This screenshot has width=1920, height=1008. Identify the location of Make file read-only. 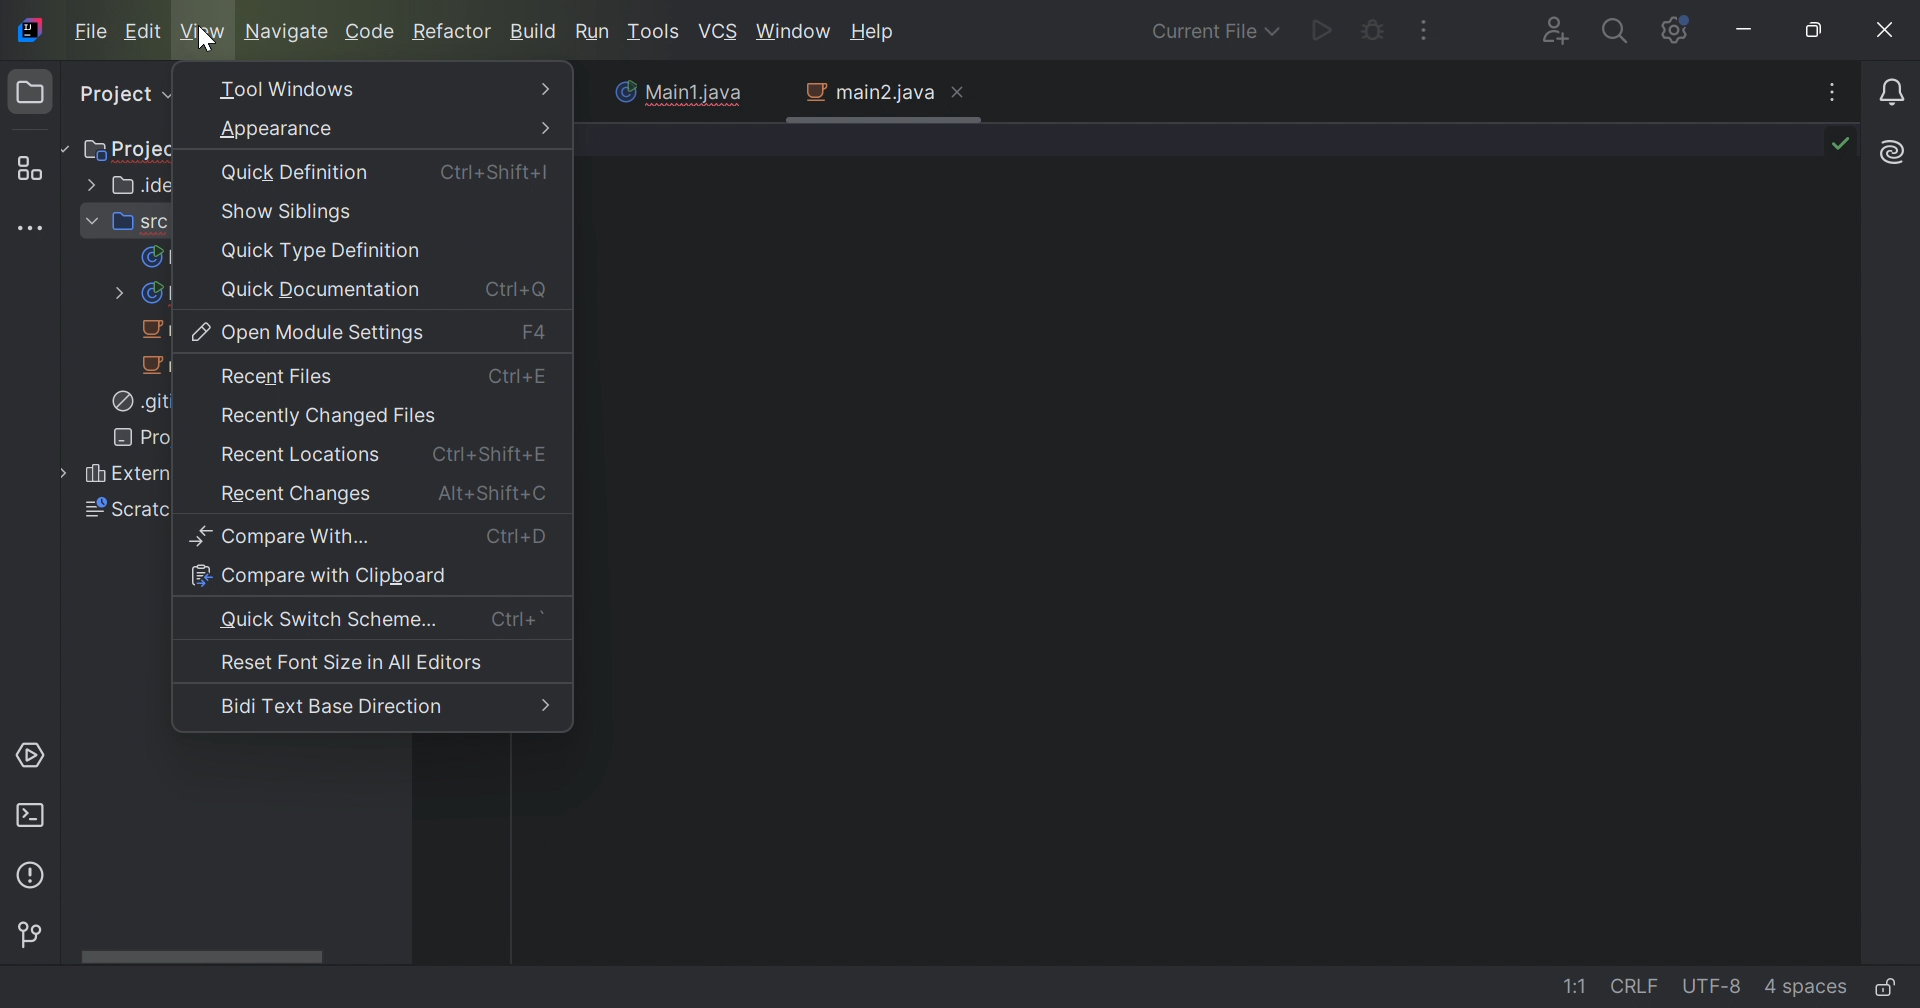
(1894, 986).